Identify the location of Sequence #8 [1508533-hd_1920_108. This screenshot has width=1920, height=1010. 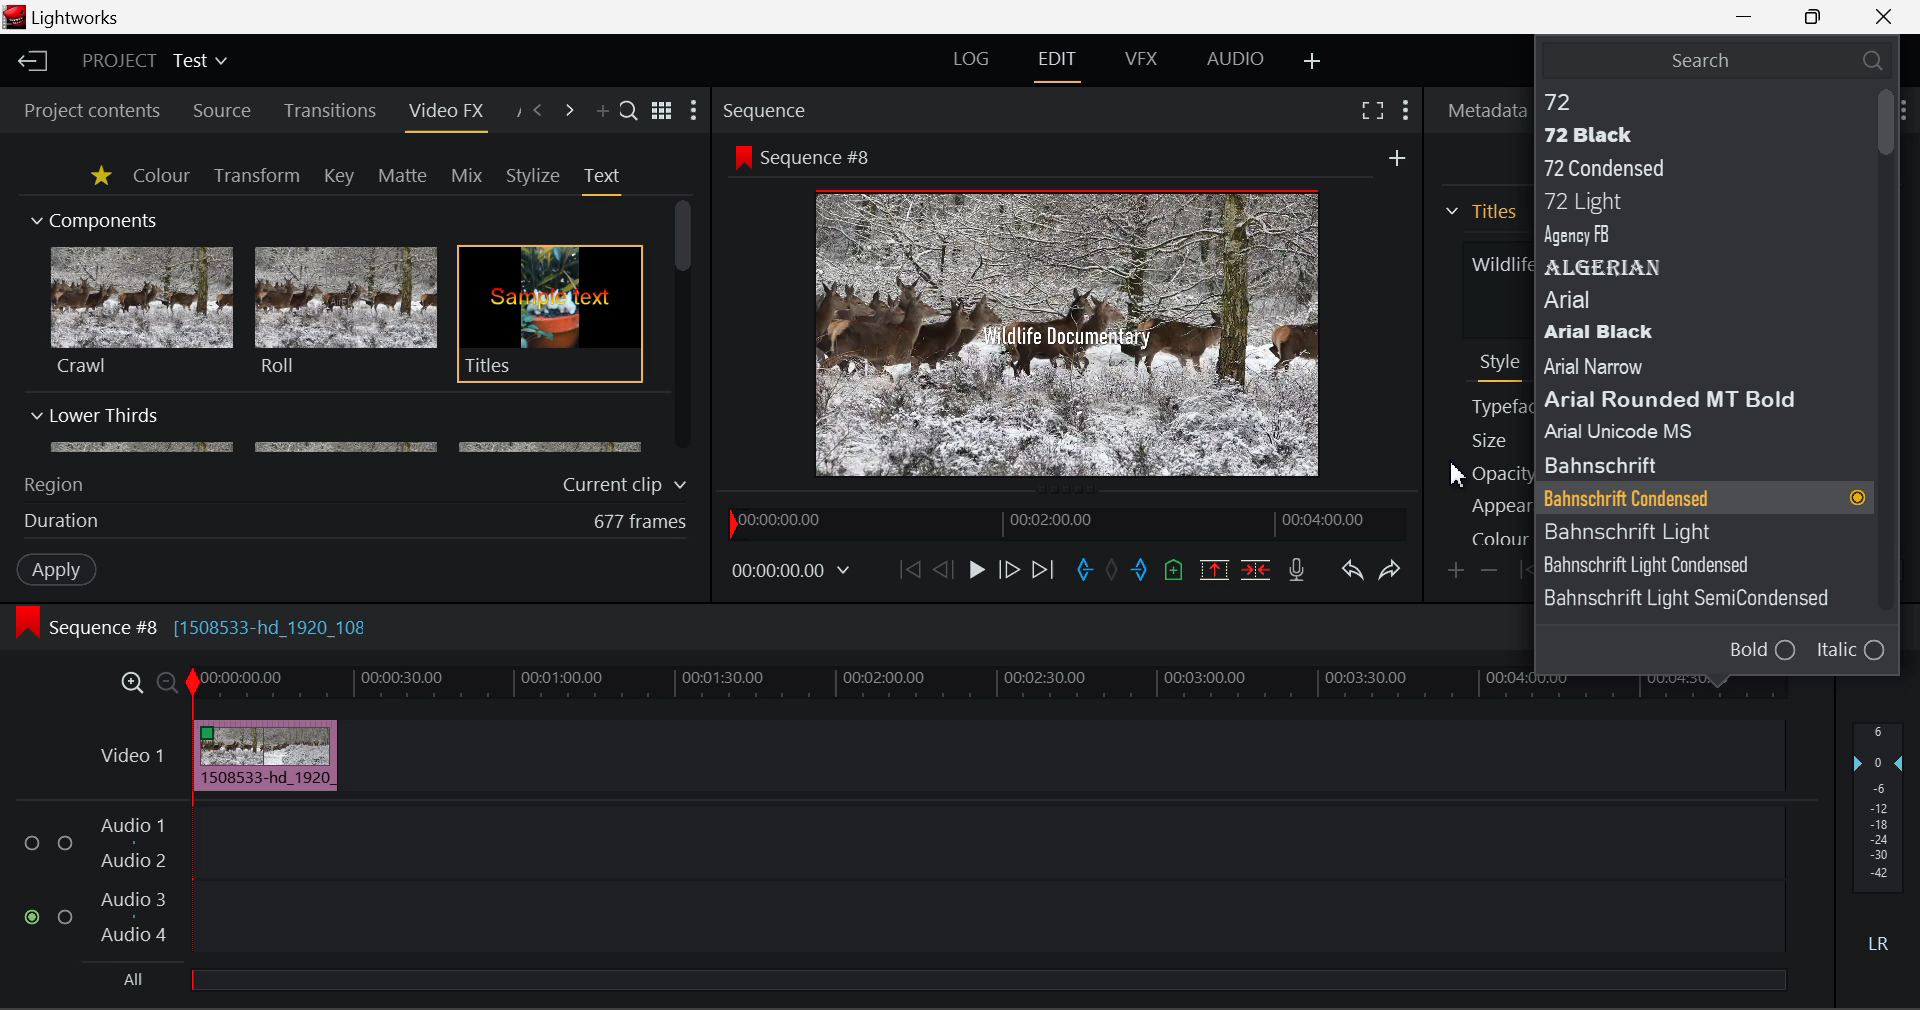
(212, 627).